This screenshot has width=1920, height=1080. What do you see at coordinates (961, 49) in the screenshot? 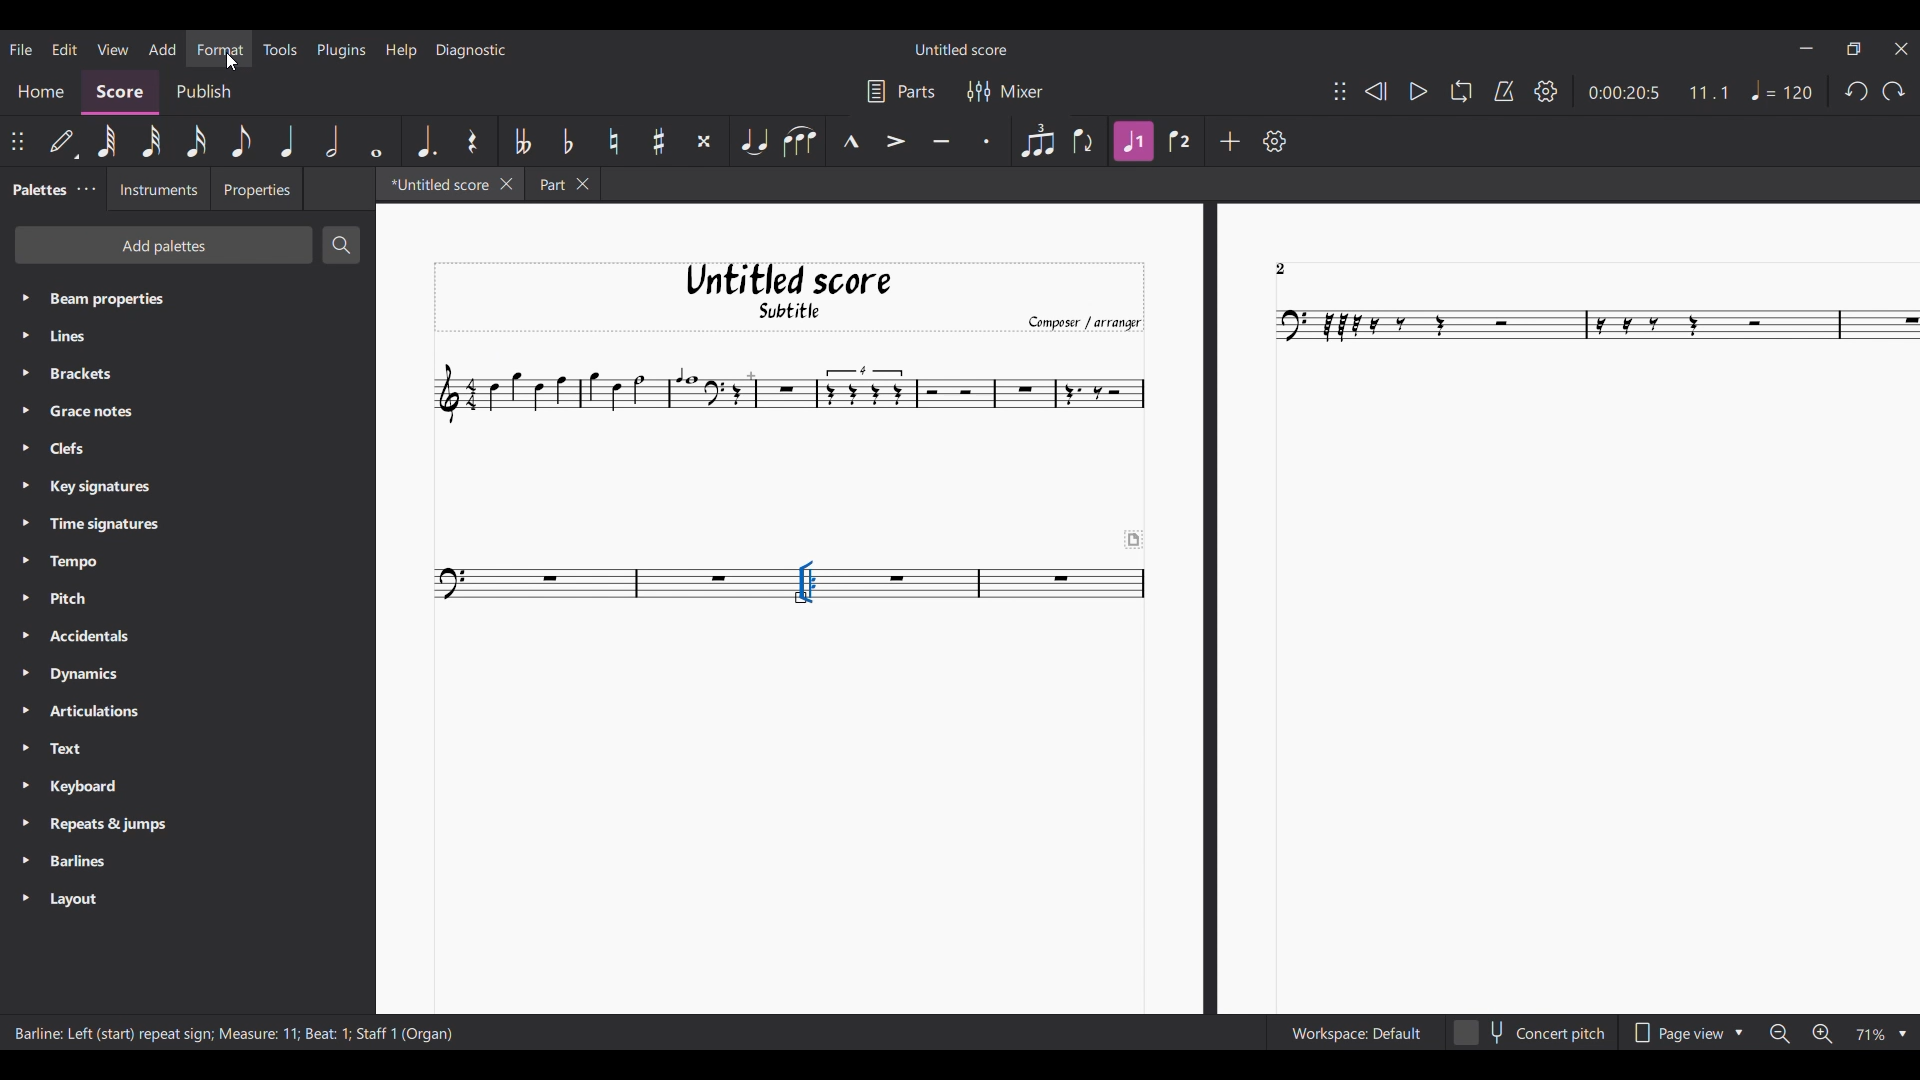
I see `Score title` at bounding box center [961, 49].